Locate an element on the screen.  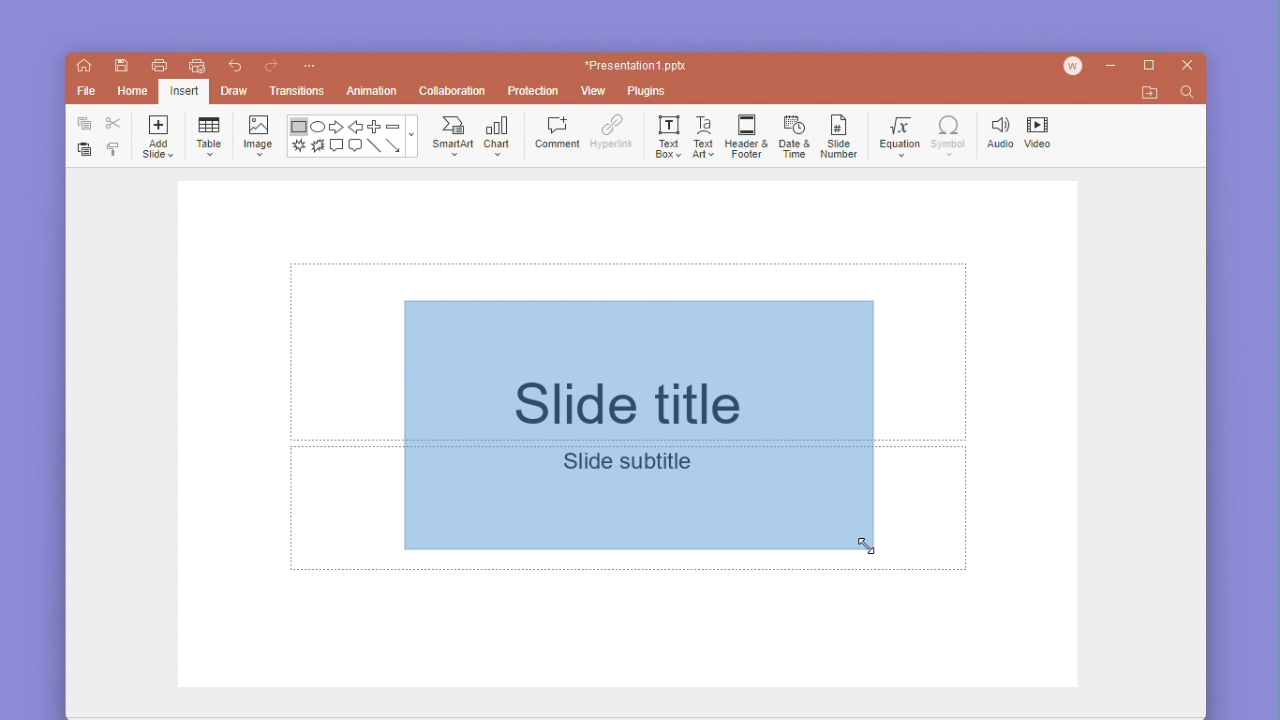
line is located at coordinates (374, 147).